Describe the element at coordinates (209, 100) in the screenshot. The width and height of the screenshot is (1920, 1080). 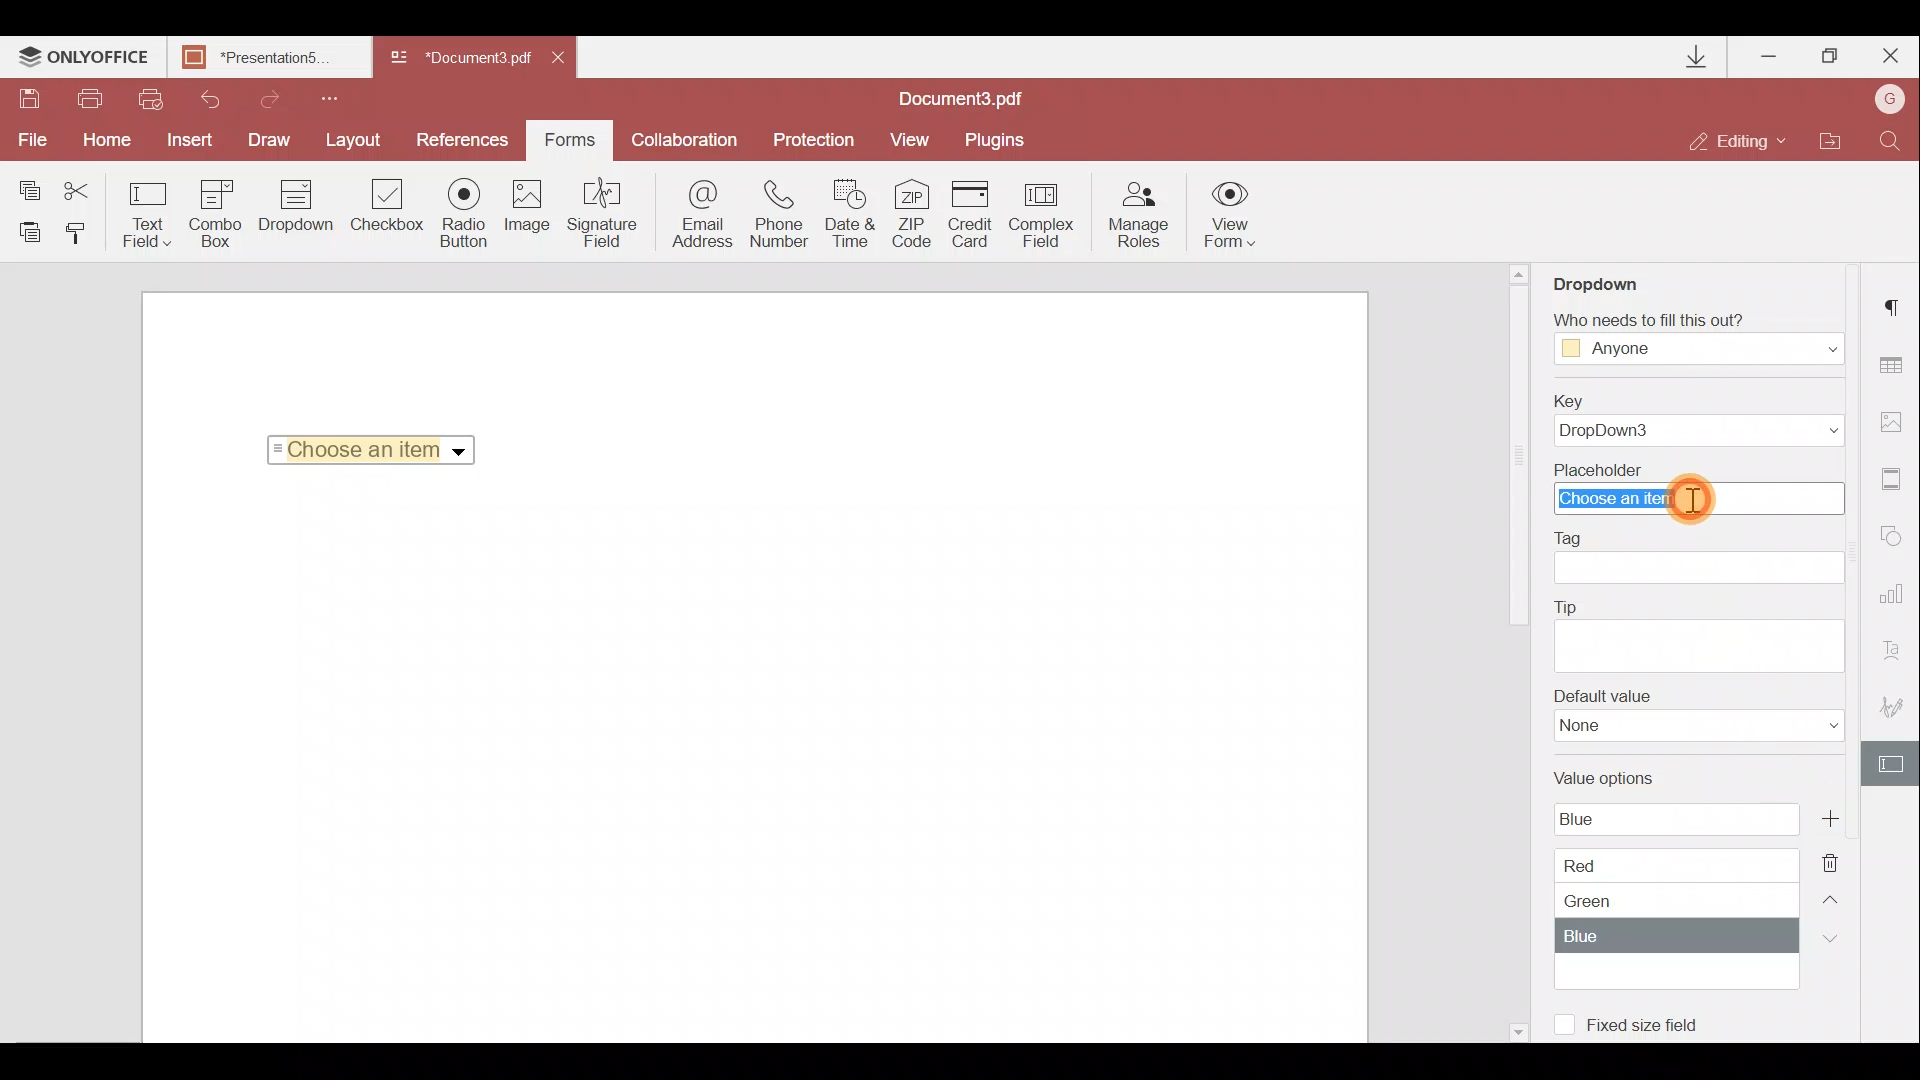
I see `Undo` at that location.